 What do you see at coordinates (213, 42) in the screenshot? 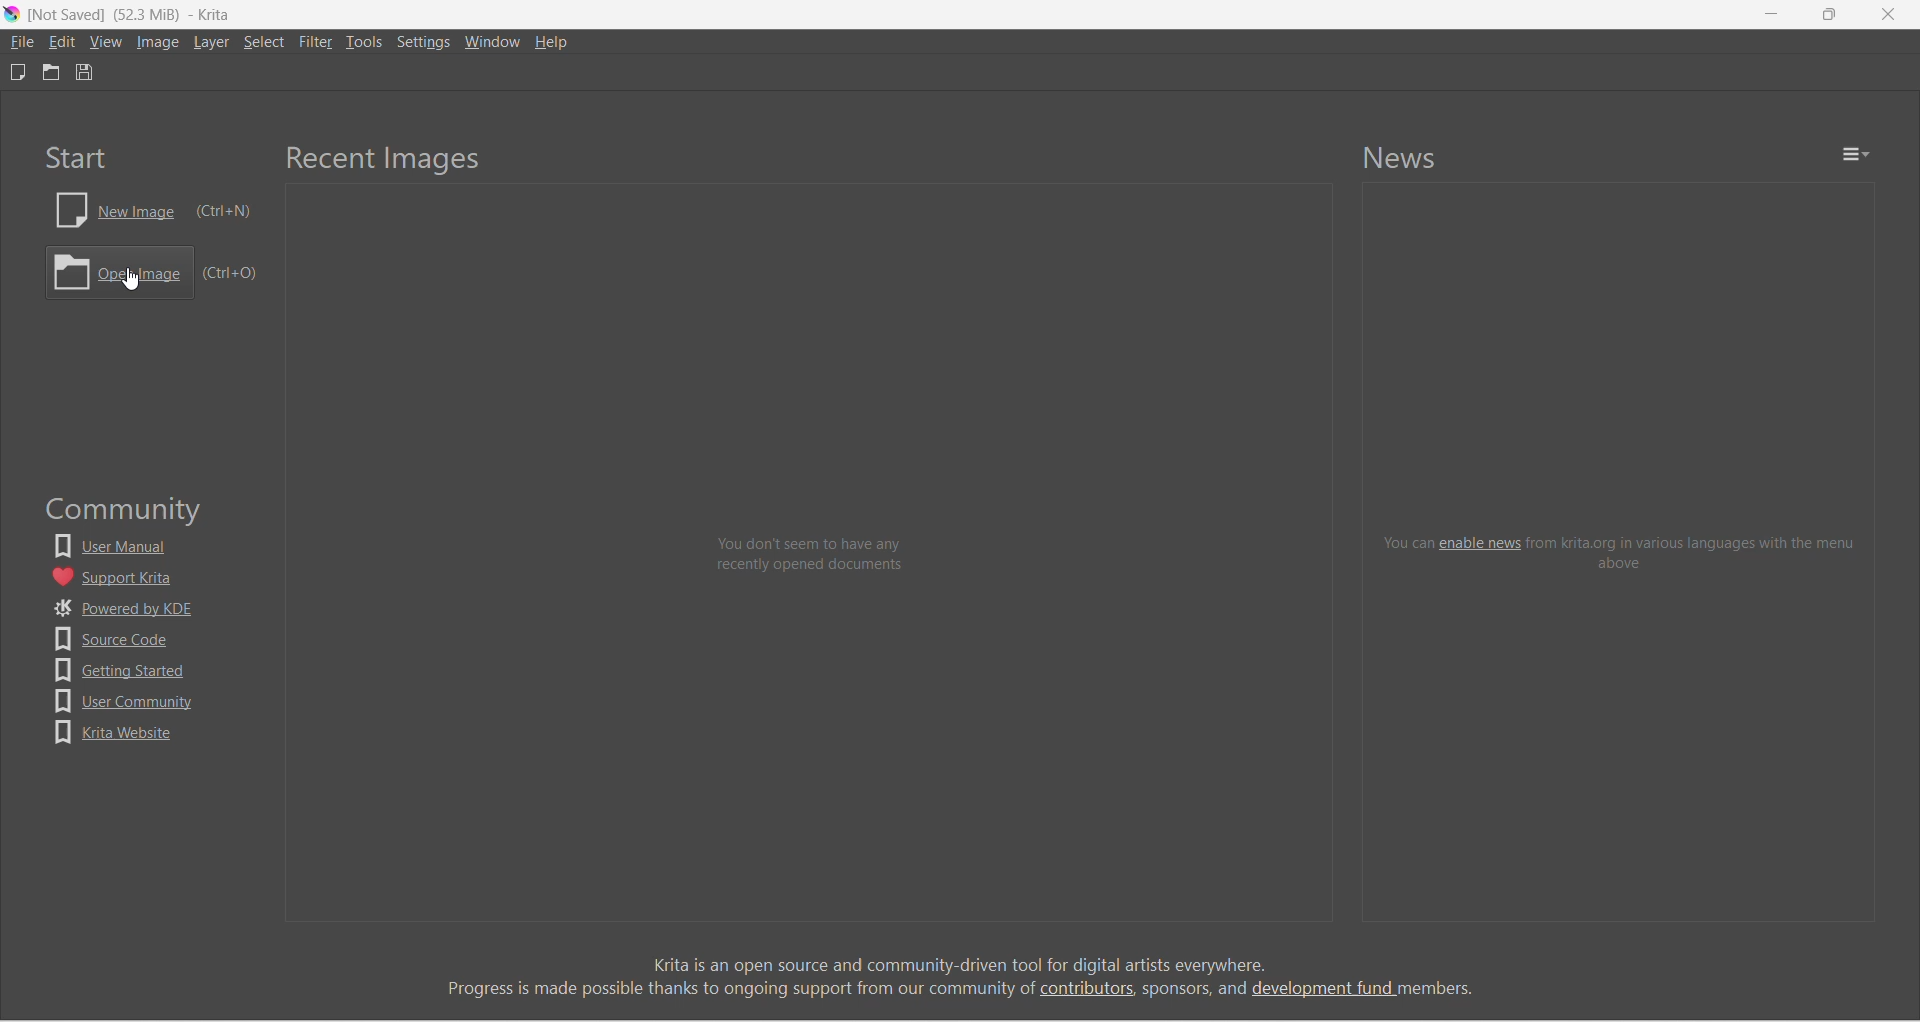
I see `layer` at bounding box center [213, 42].